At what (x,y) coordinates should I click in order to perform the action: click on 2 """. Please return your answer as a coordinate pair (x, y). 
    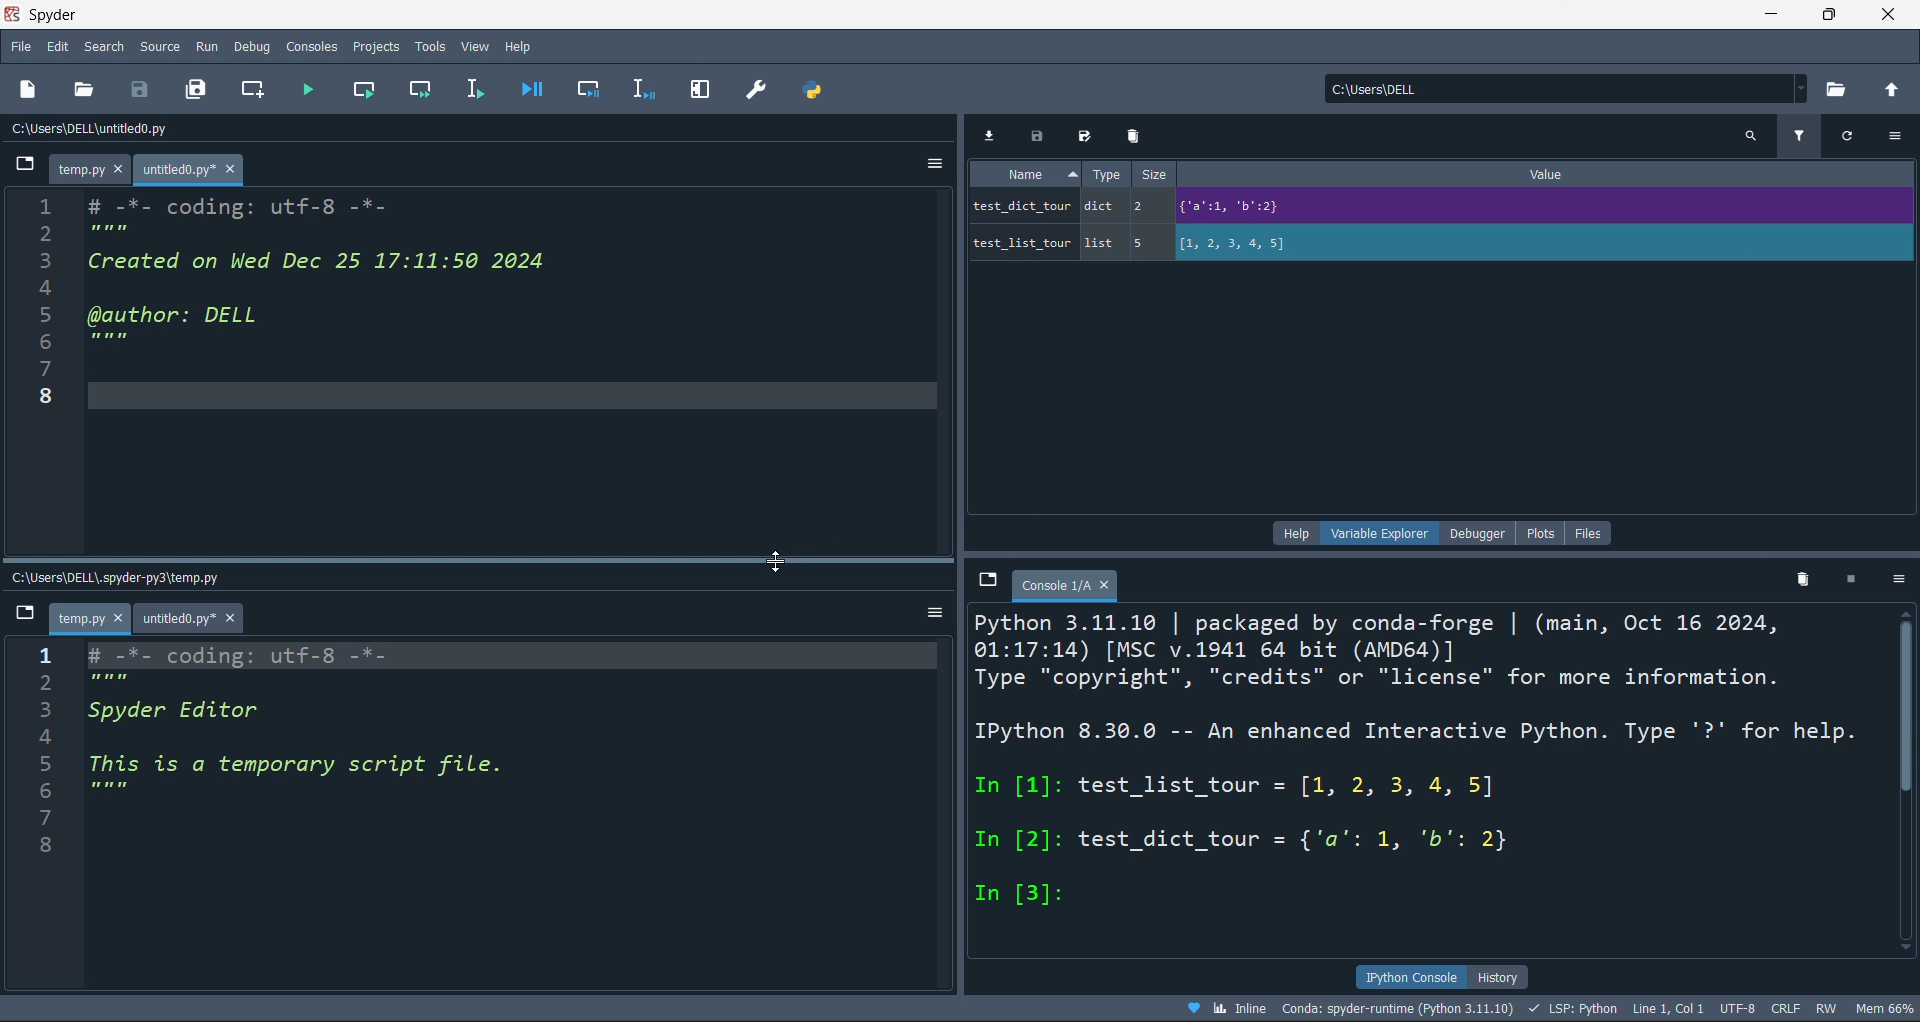
    Looking at the image, I should click on (106, 232).